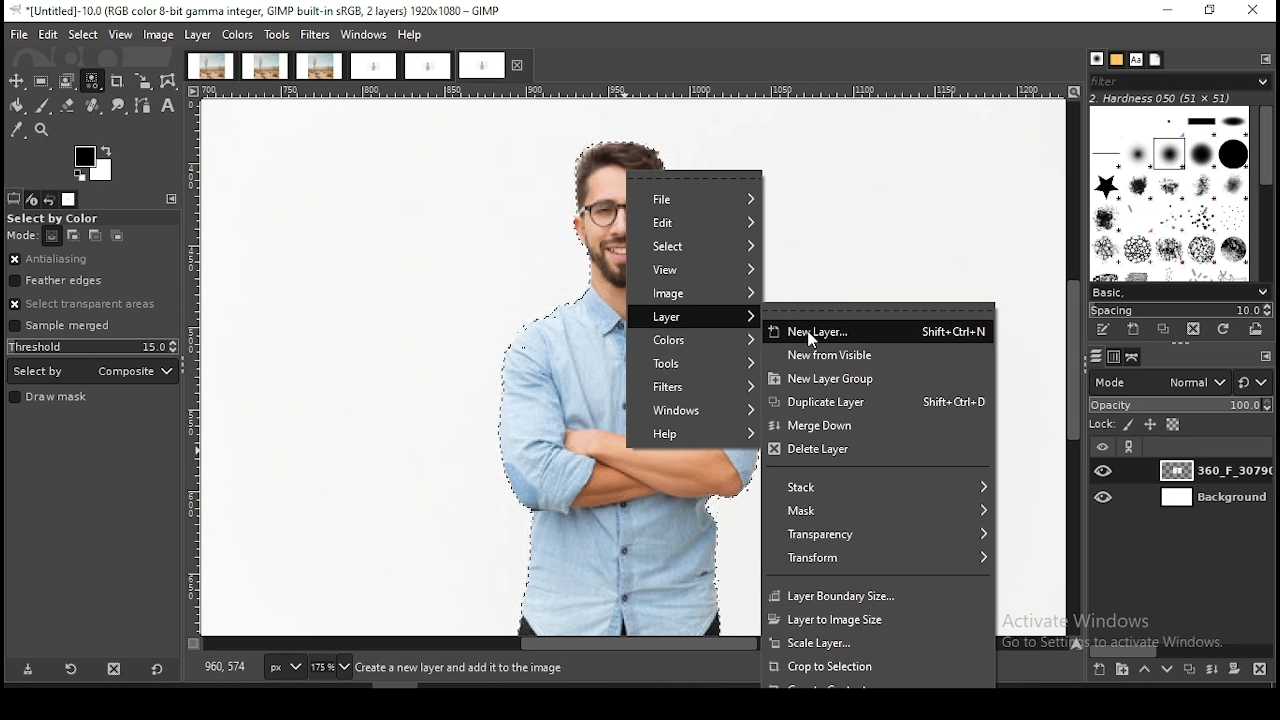 The image size is (1280, 720). Describe the element at coordinates (16, 81) in the screenshot. I see `move tool` at that location.